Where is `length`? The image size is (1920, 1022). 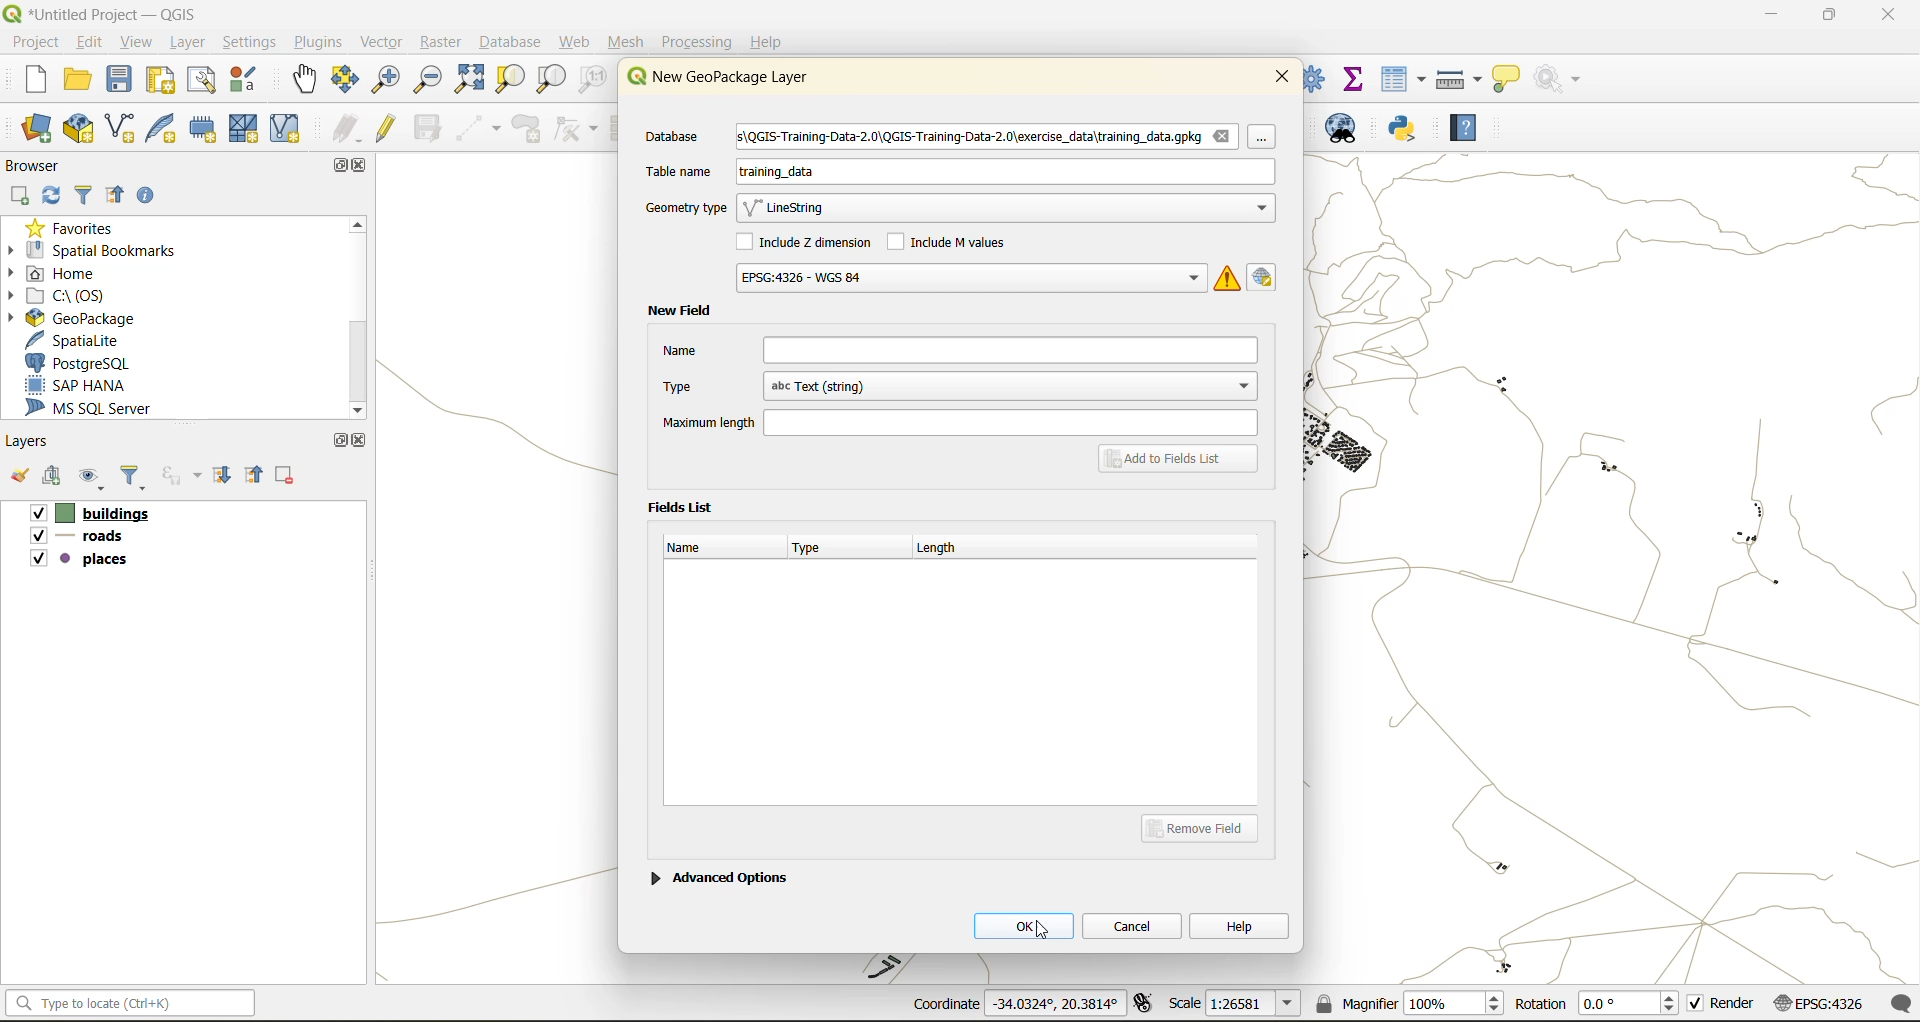
length is located at coordinates (947, 545).